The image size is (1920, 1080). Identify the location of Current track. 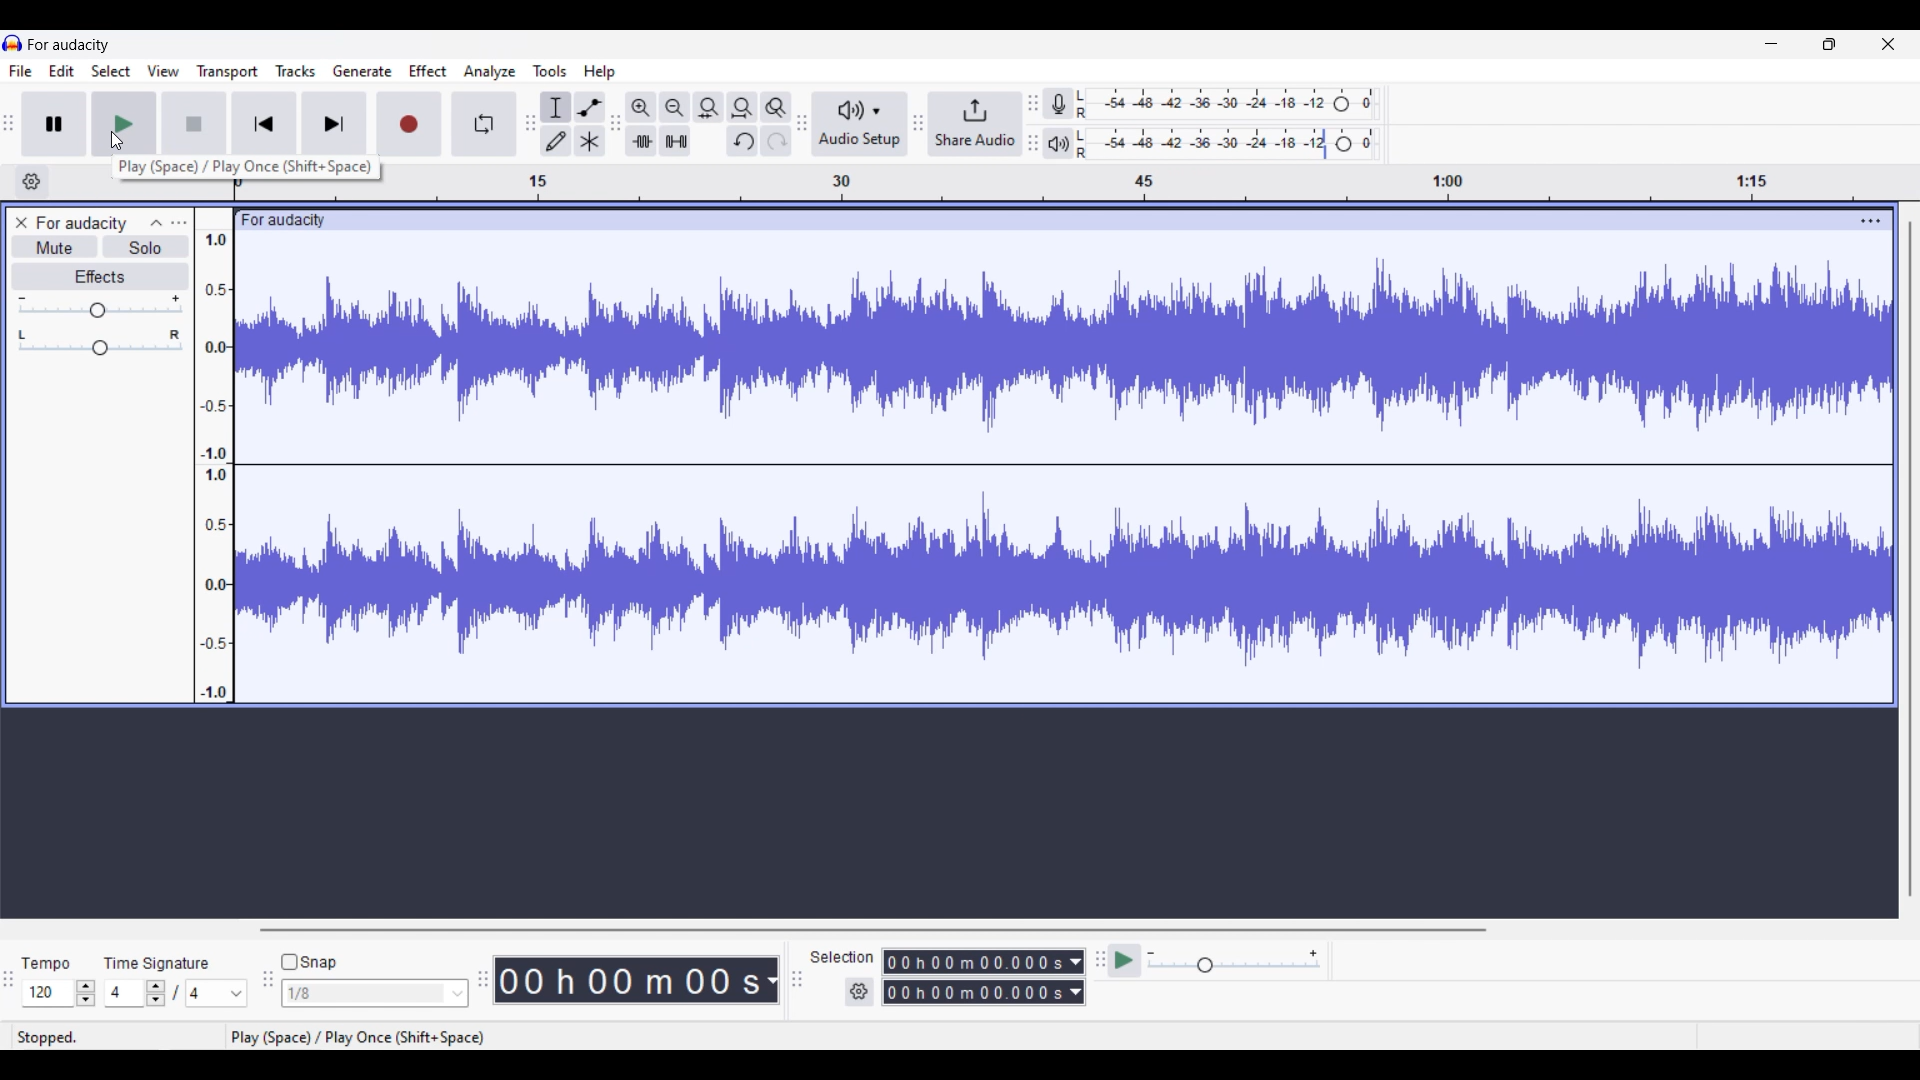
(1063, 467).